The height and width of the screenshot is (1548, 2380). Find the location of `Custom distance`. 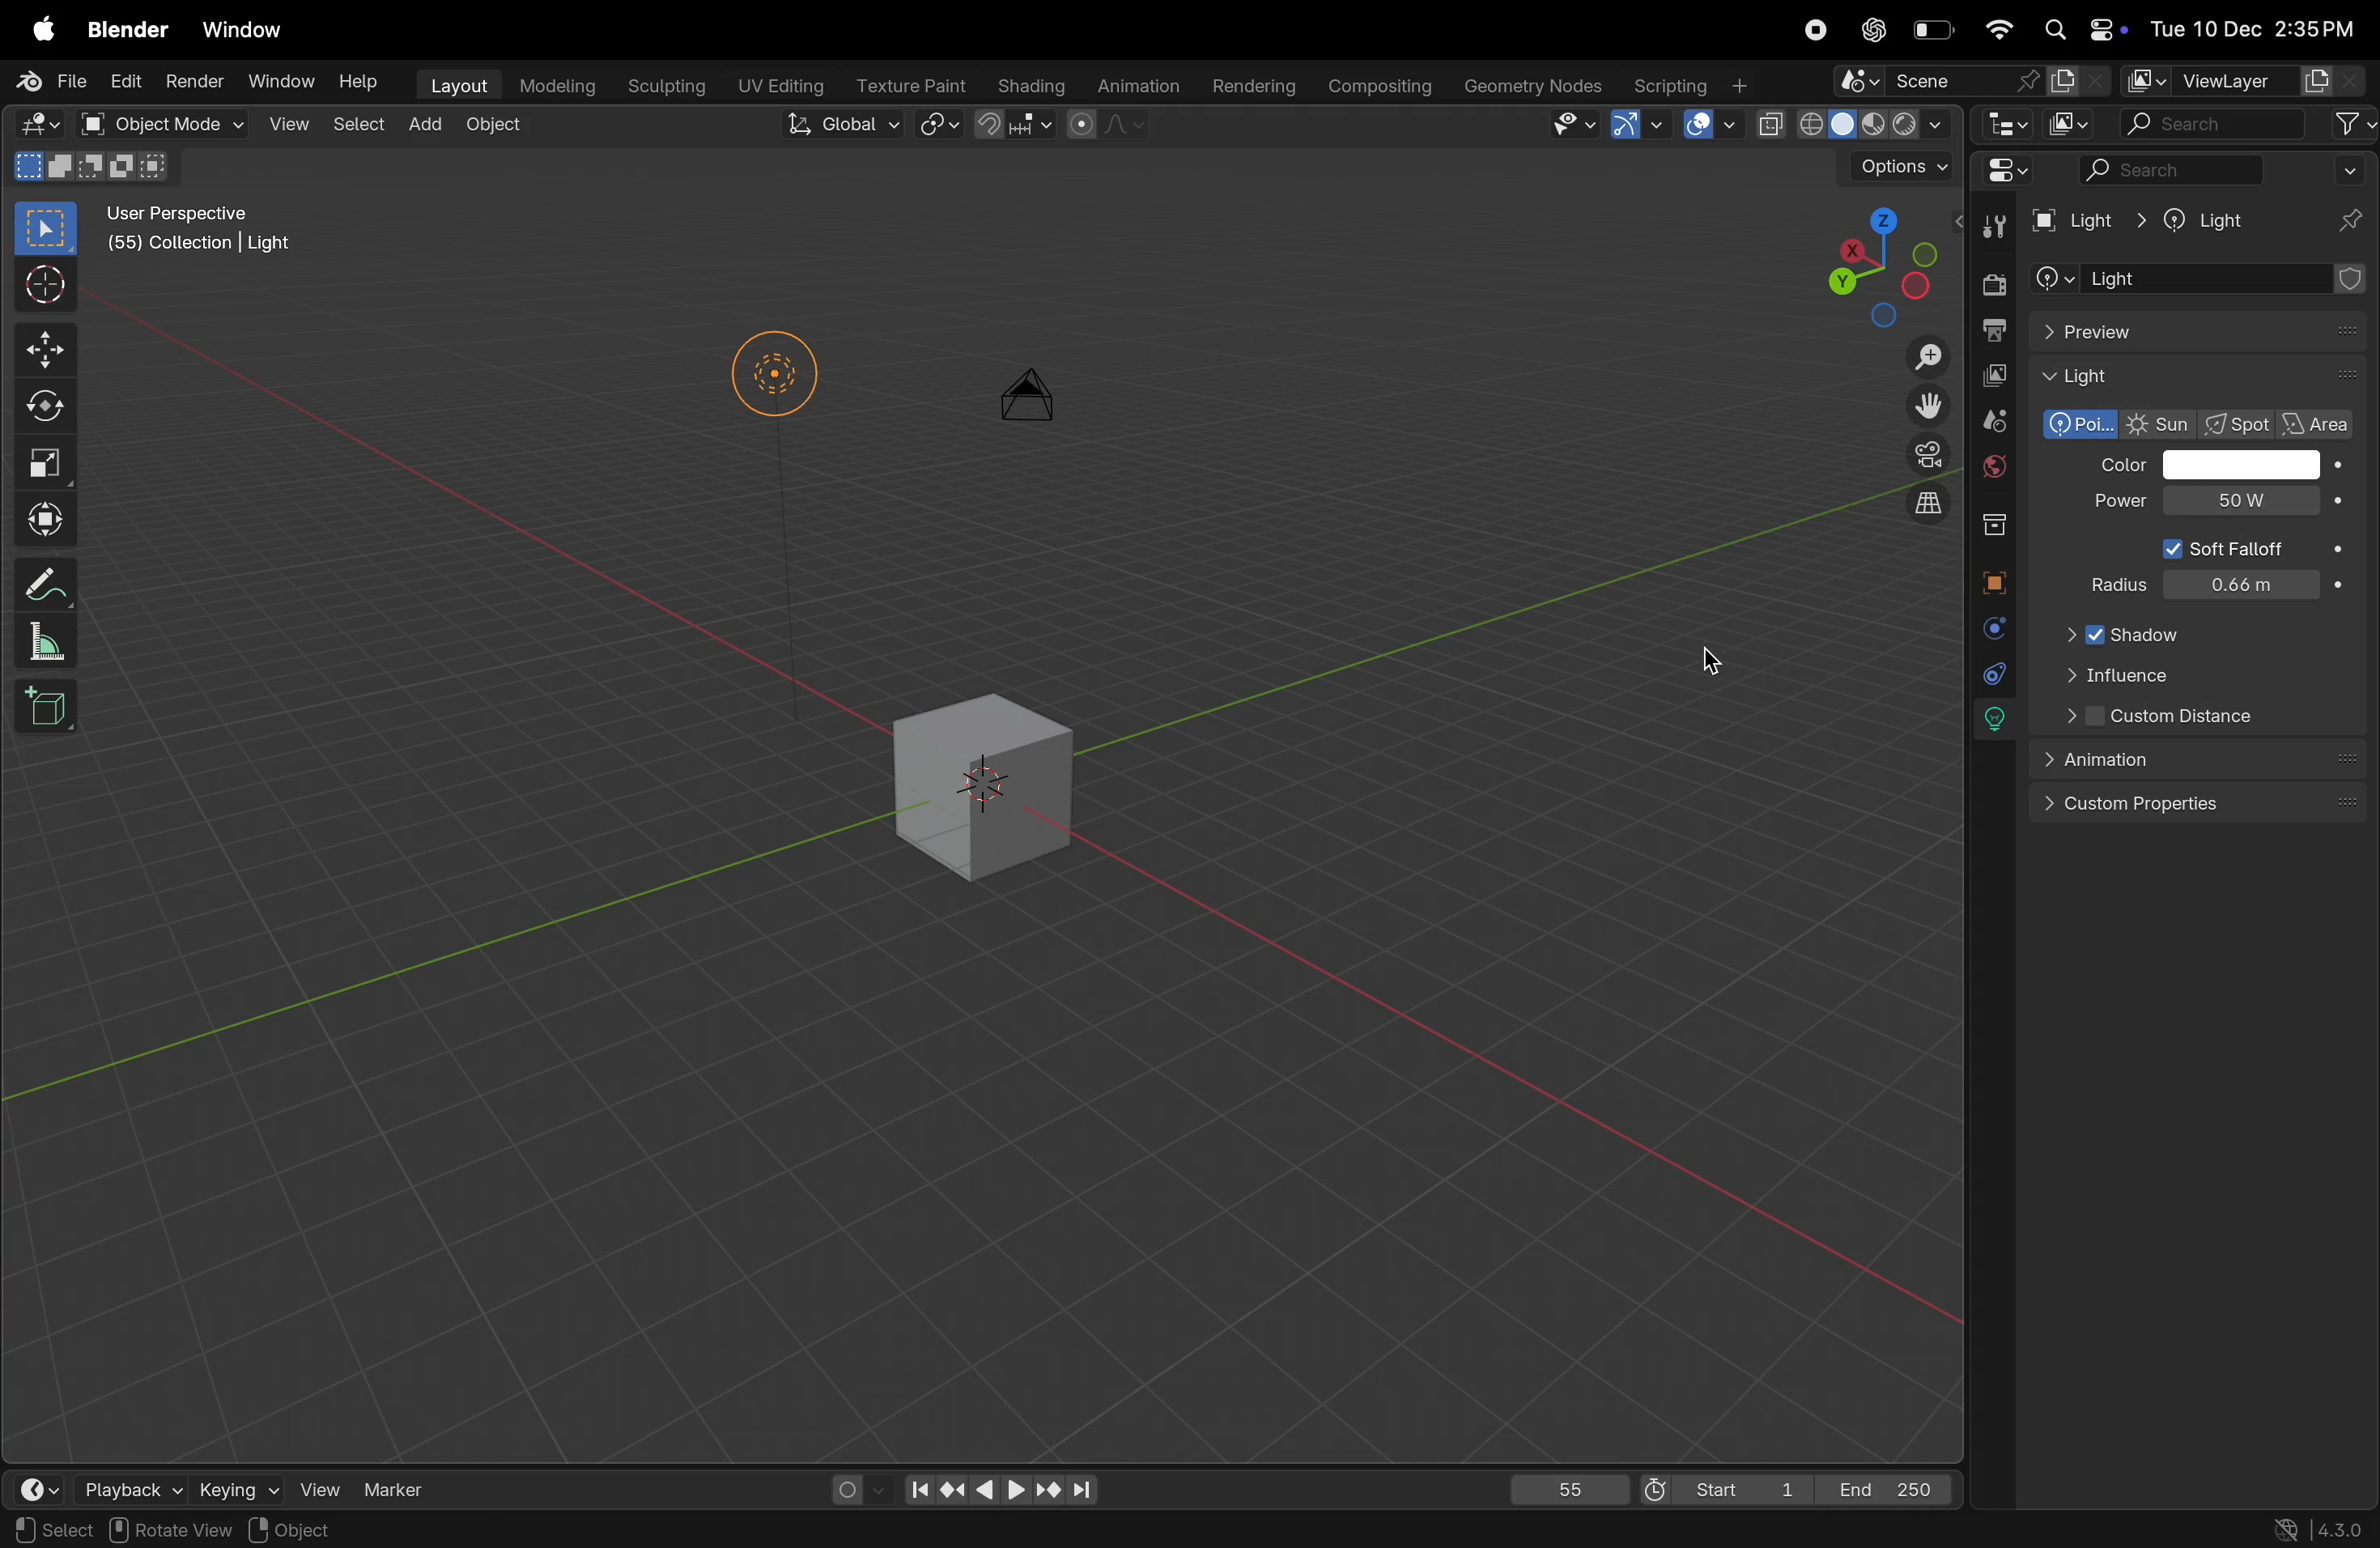

Custom distance is located at coordinates (2203, 714).